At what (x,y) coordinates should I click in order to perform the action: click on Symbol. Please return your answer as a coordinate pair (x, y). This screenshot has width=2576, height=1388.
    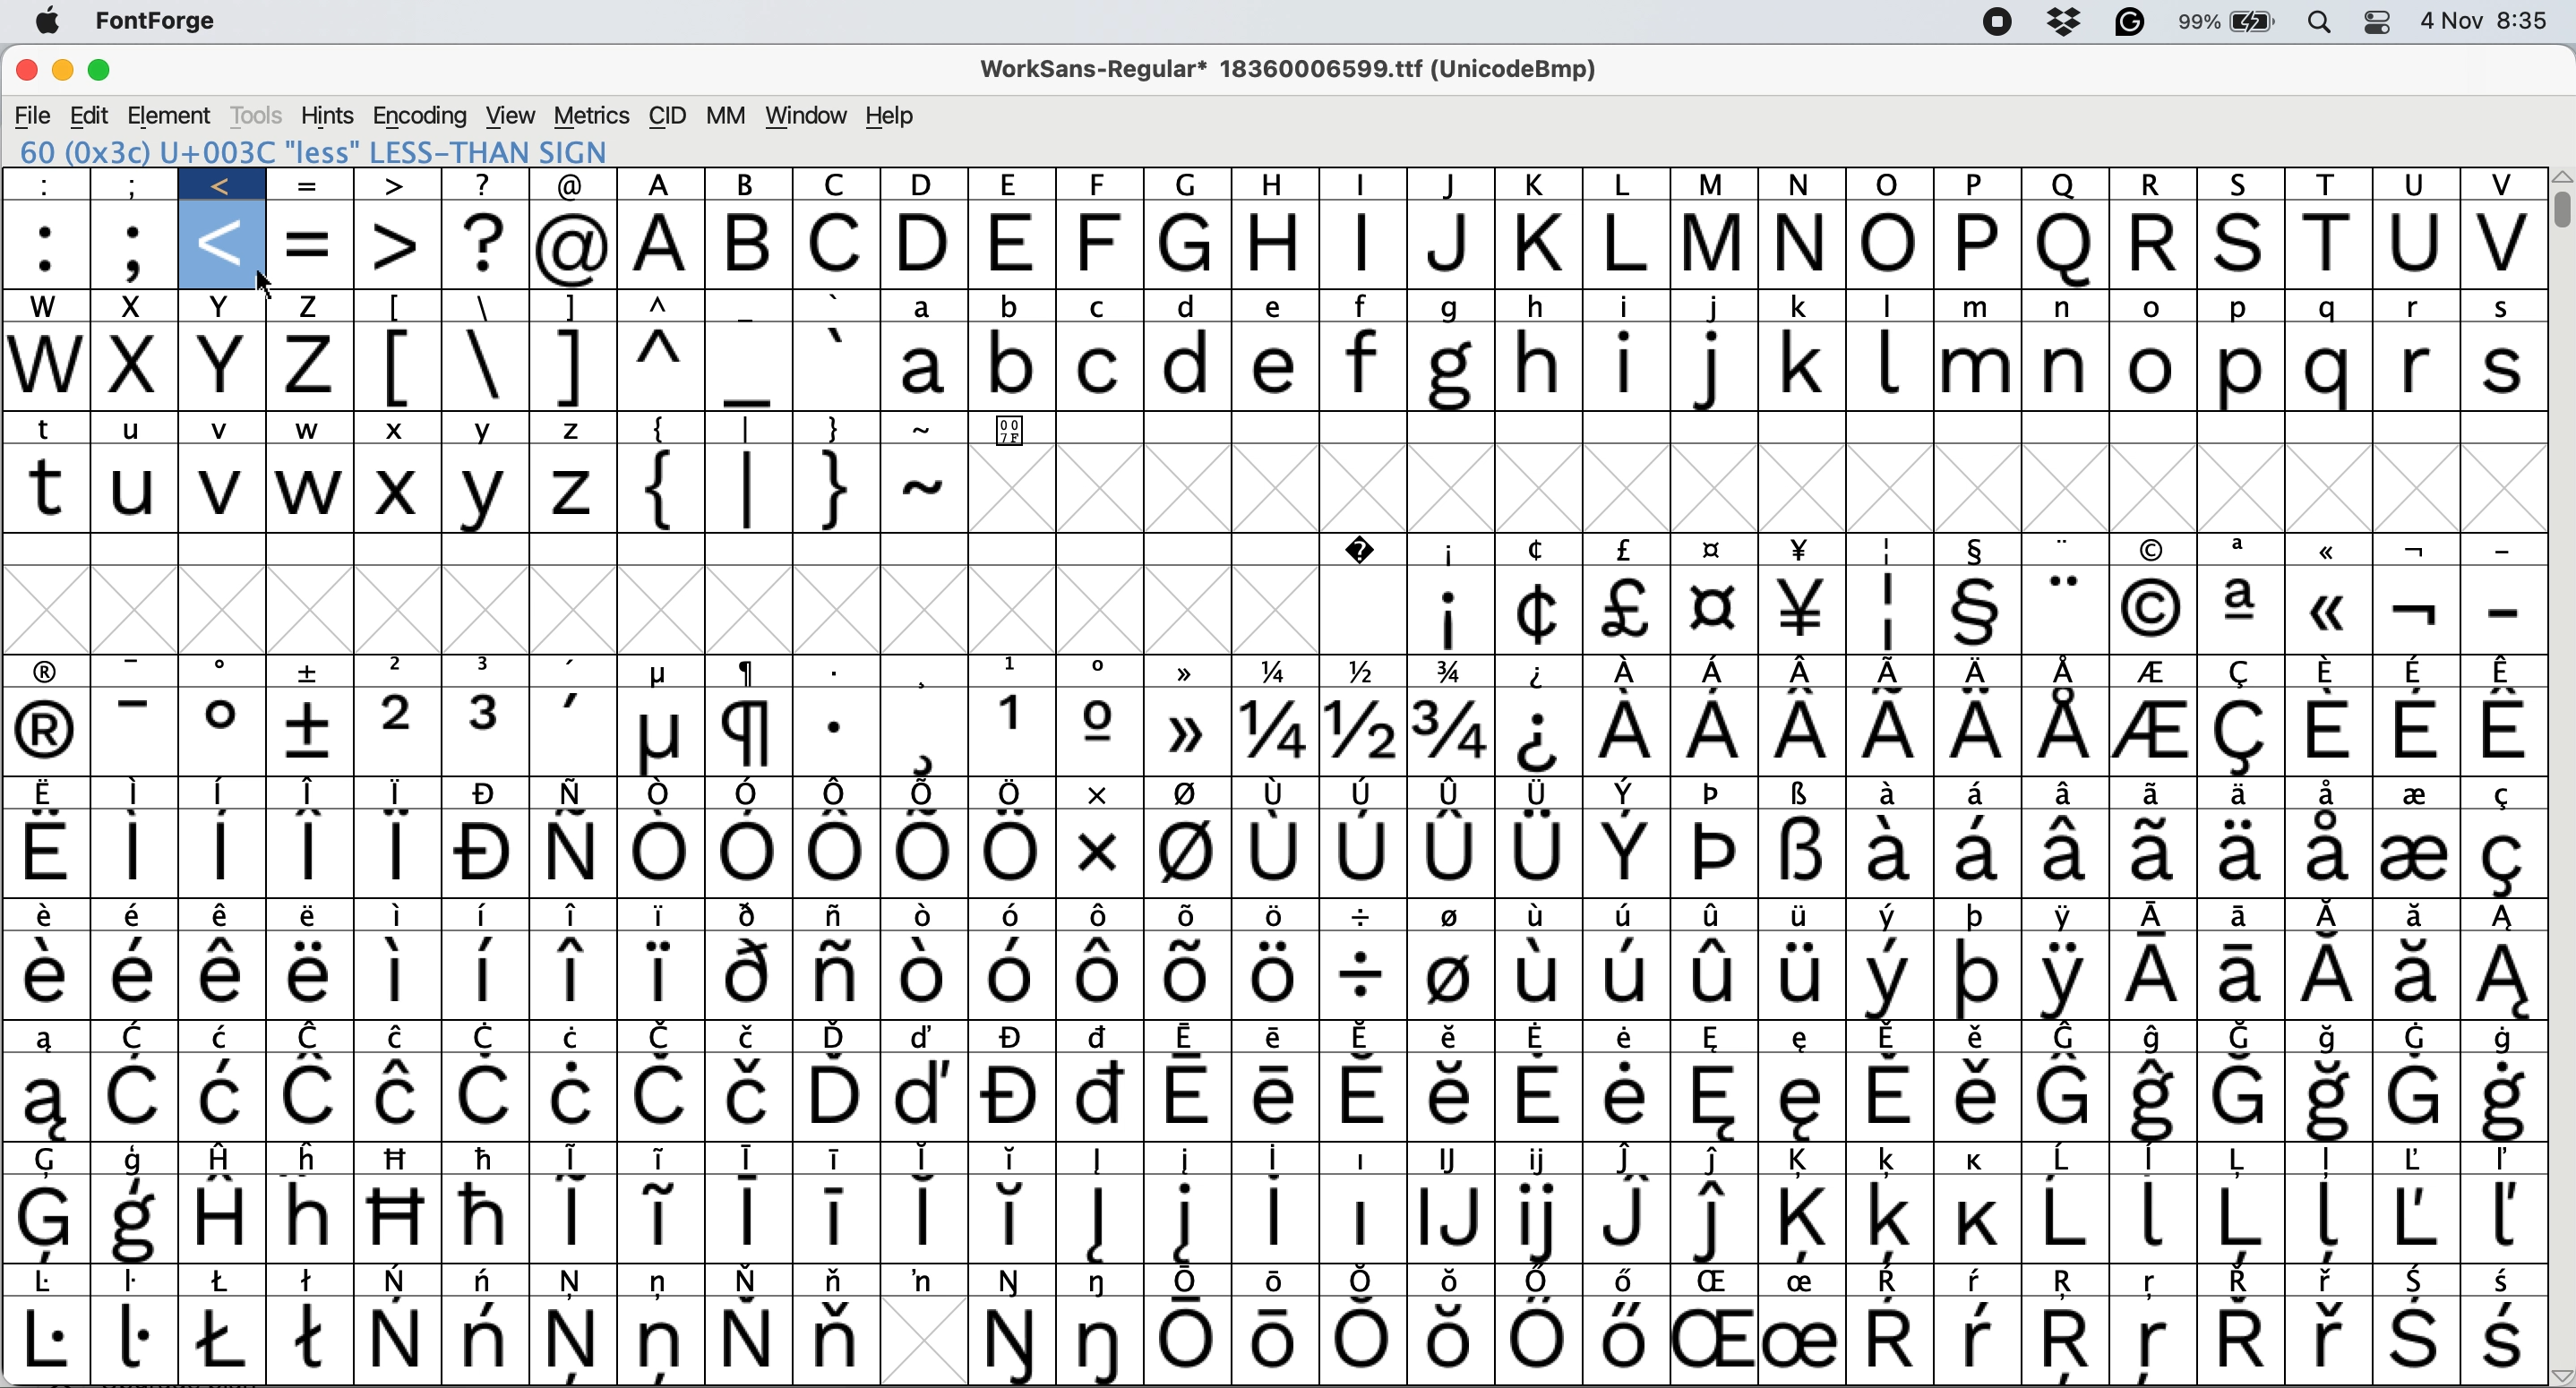
    Looking at the image, I should click on (1448, 977).